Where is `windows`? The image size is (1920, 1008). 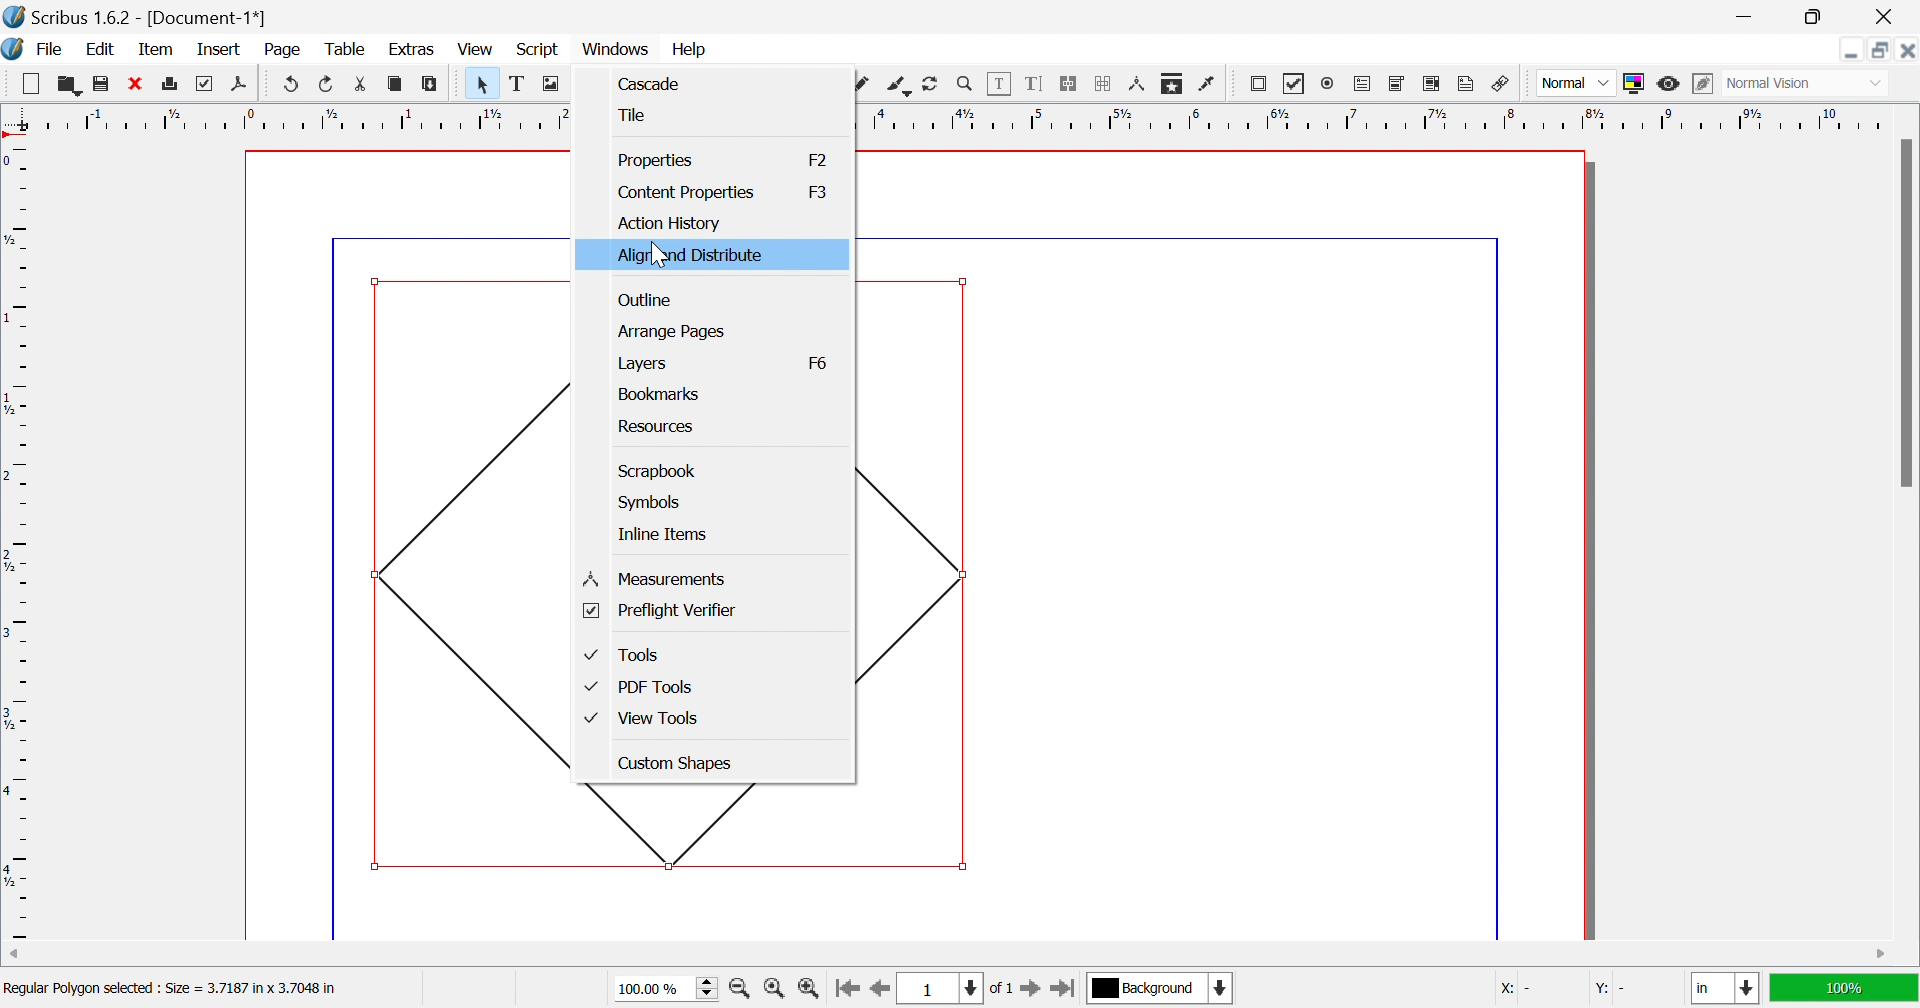 windows is located at coordinates (618, 50).